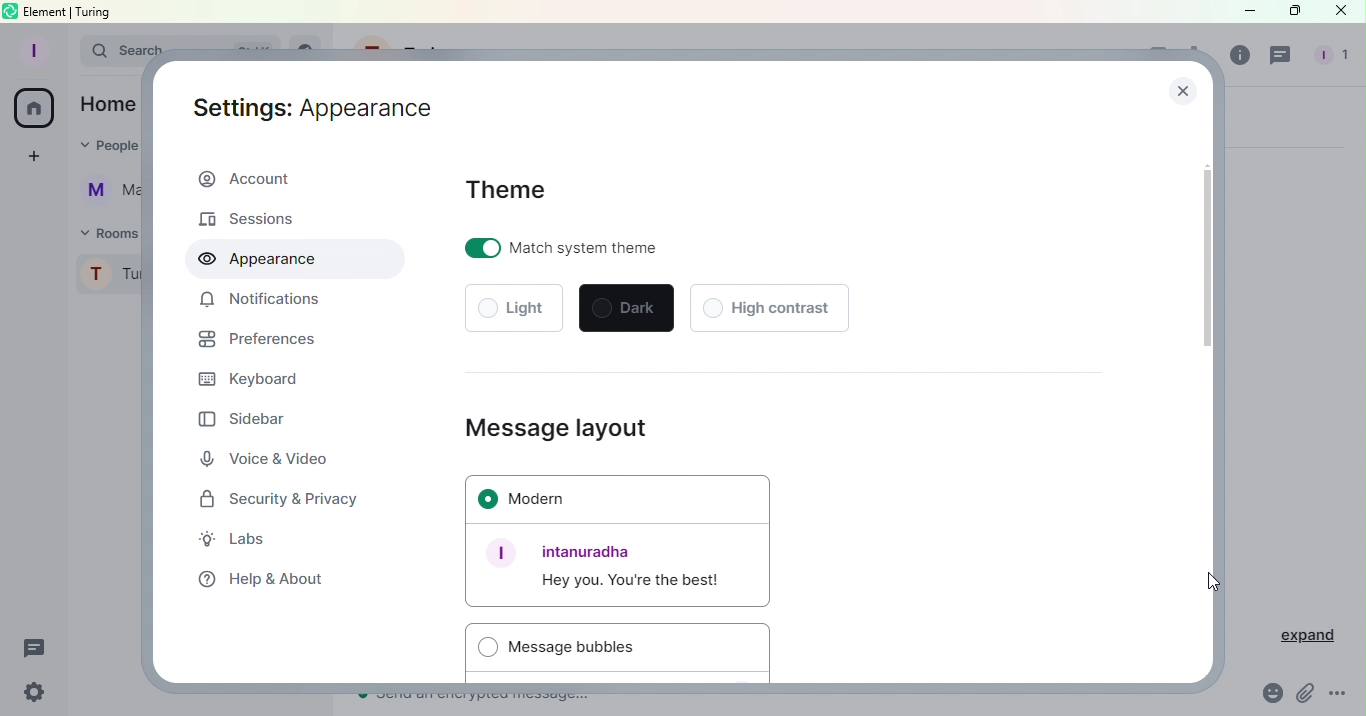  Describe the element at coordinates (622, 568) in the screenshot. I see `Font example` at that location.